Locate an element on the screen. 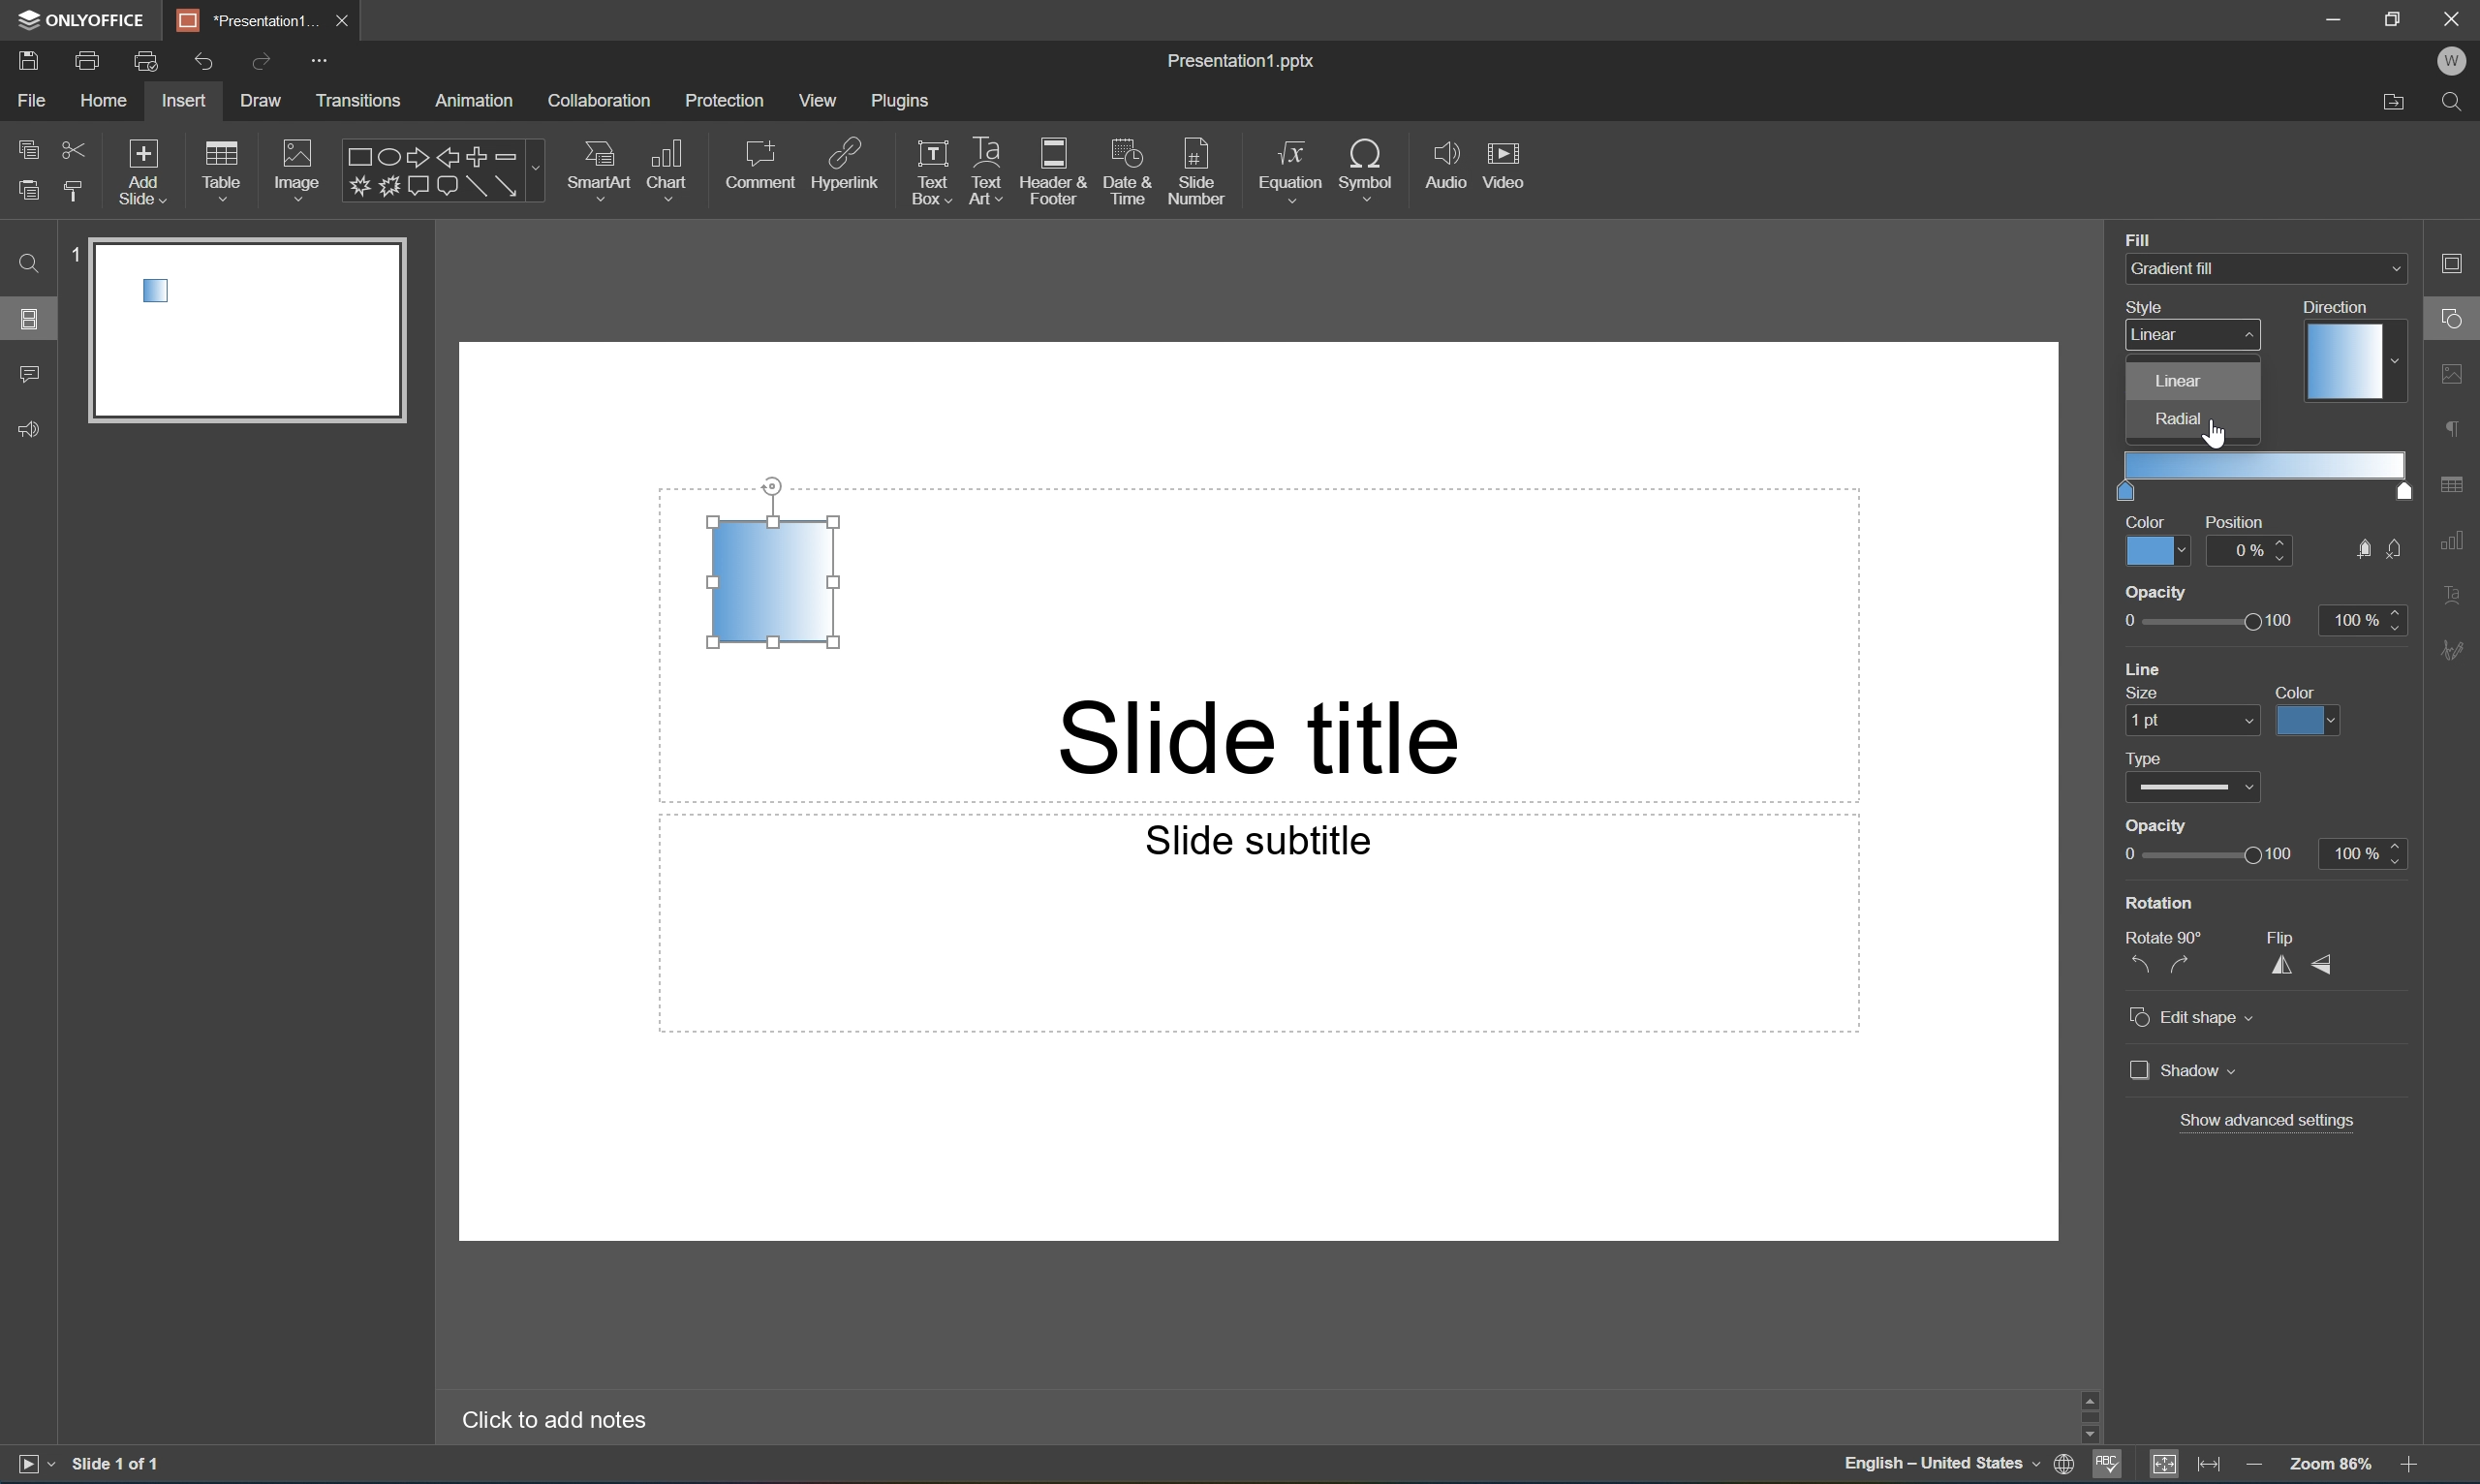 This screenshot has width=2480, height=1484. Fill is located at coordinates (2138, 238).